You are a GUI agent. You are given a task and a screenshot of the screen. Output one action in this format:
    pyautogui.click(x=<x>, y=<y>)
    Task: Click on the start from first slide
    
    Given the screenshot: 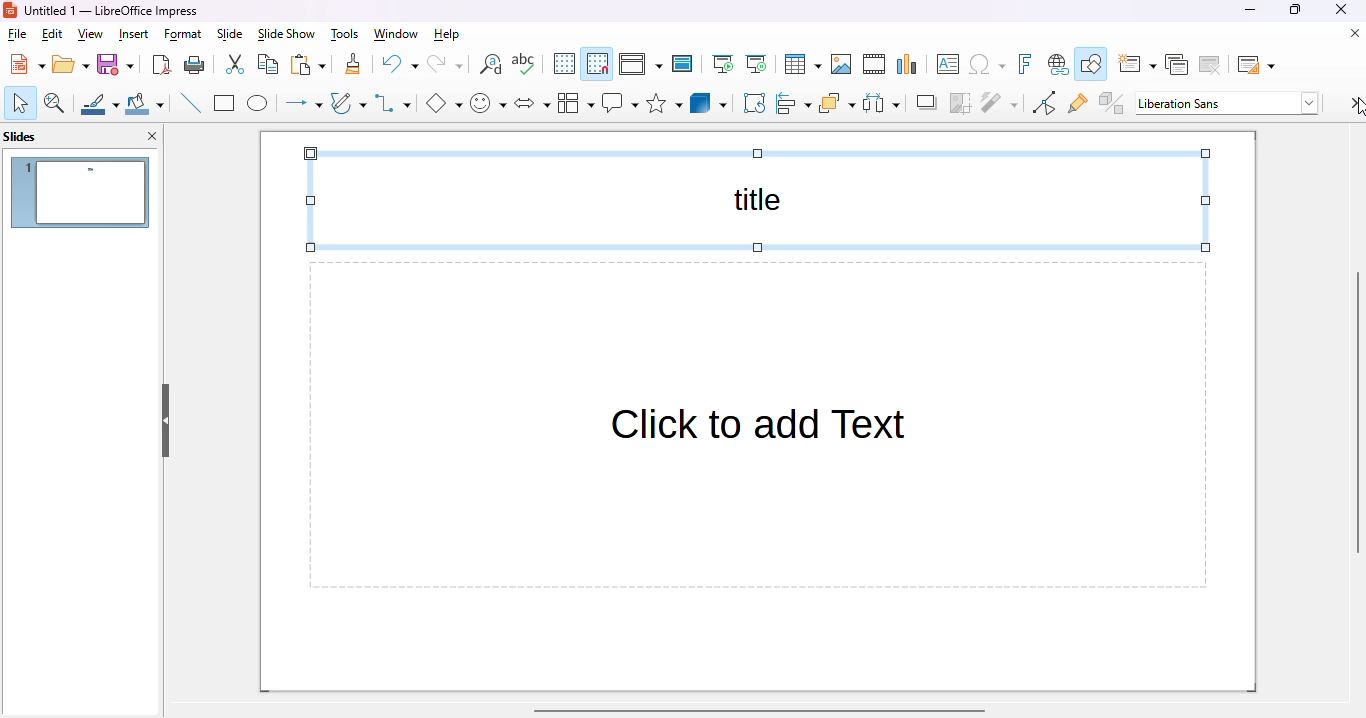 What is the action you would take?
    pyautogui.click(x=725, y=64)
    